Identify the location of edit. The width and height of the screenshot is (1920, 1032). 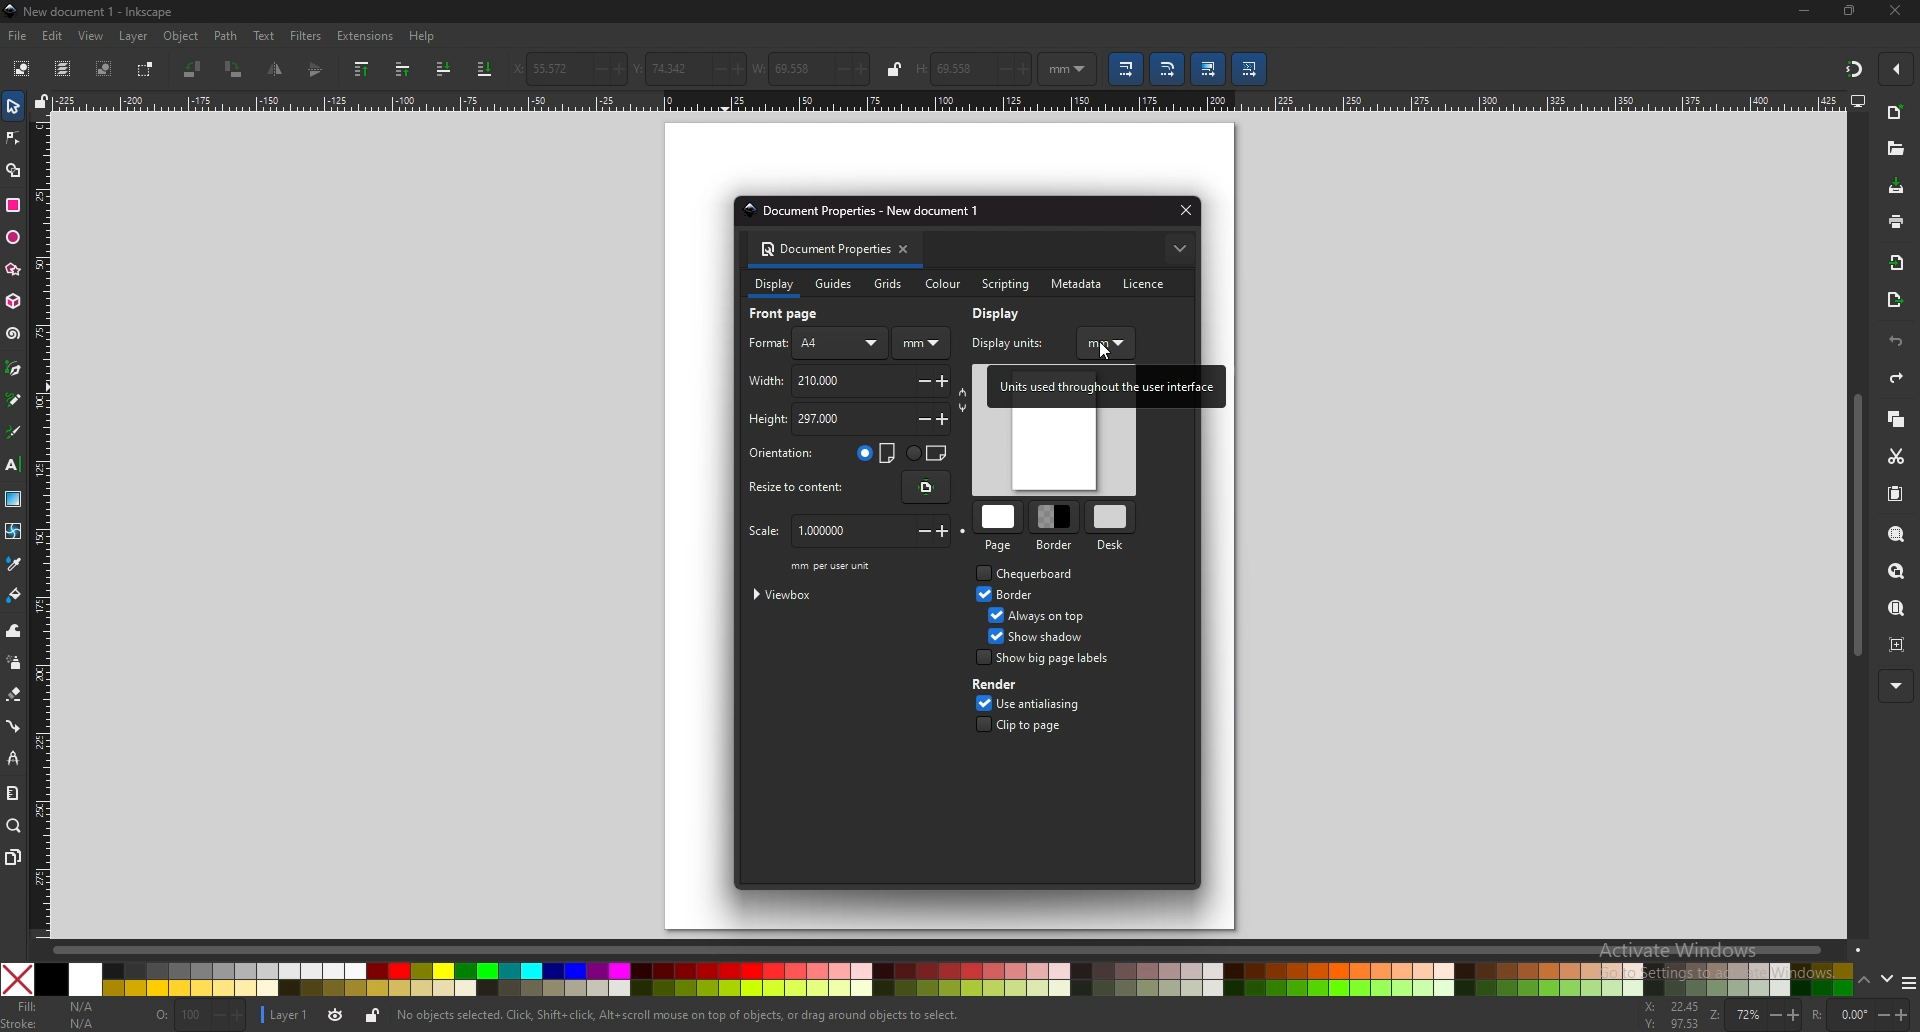
(51, 36).